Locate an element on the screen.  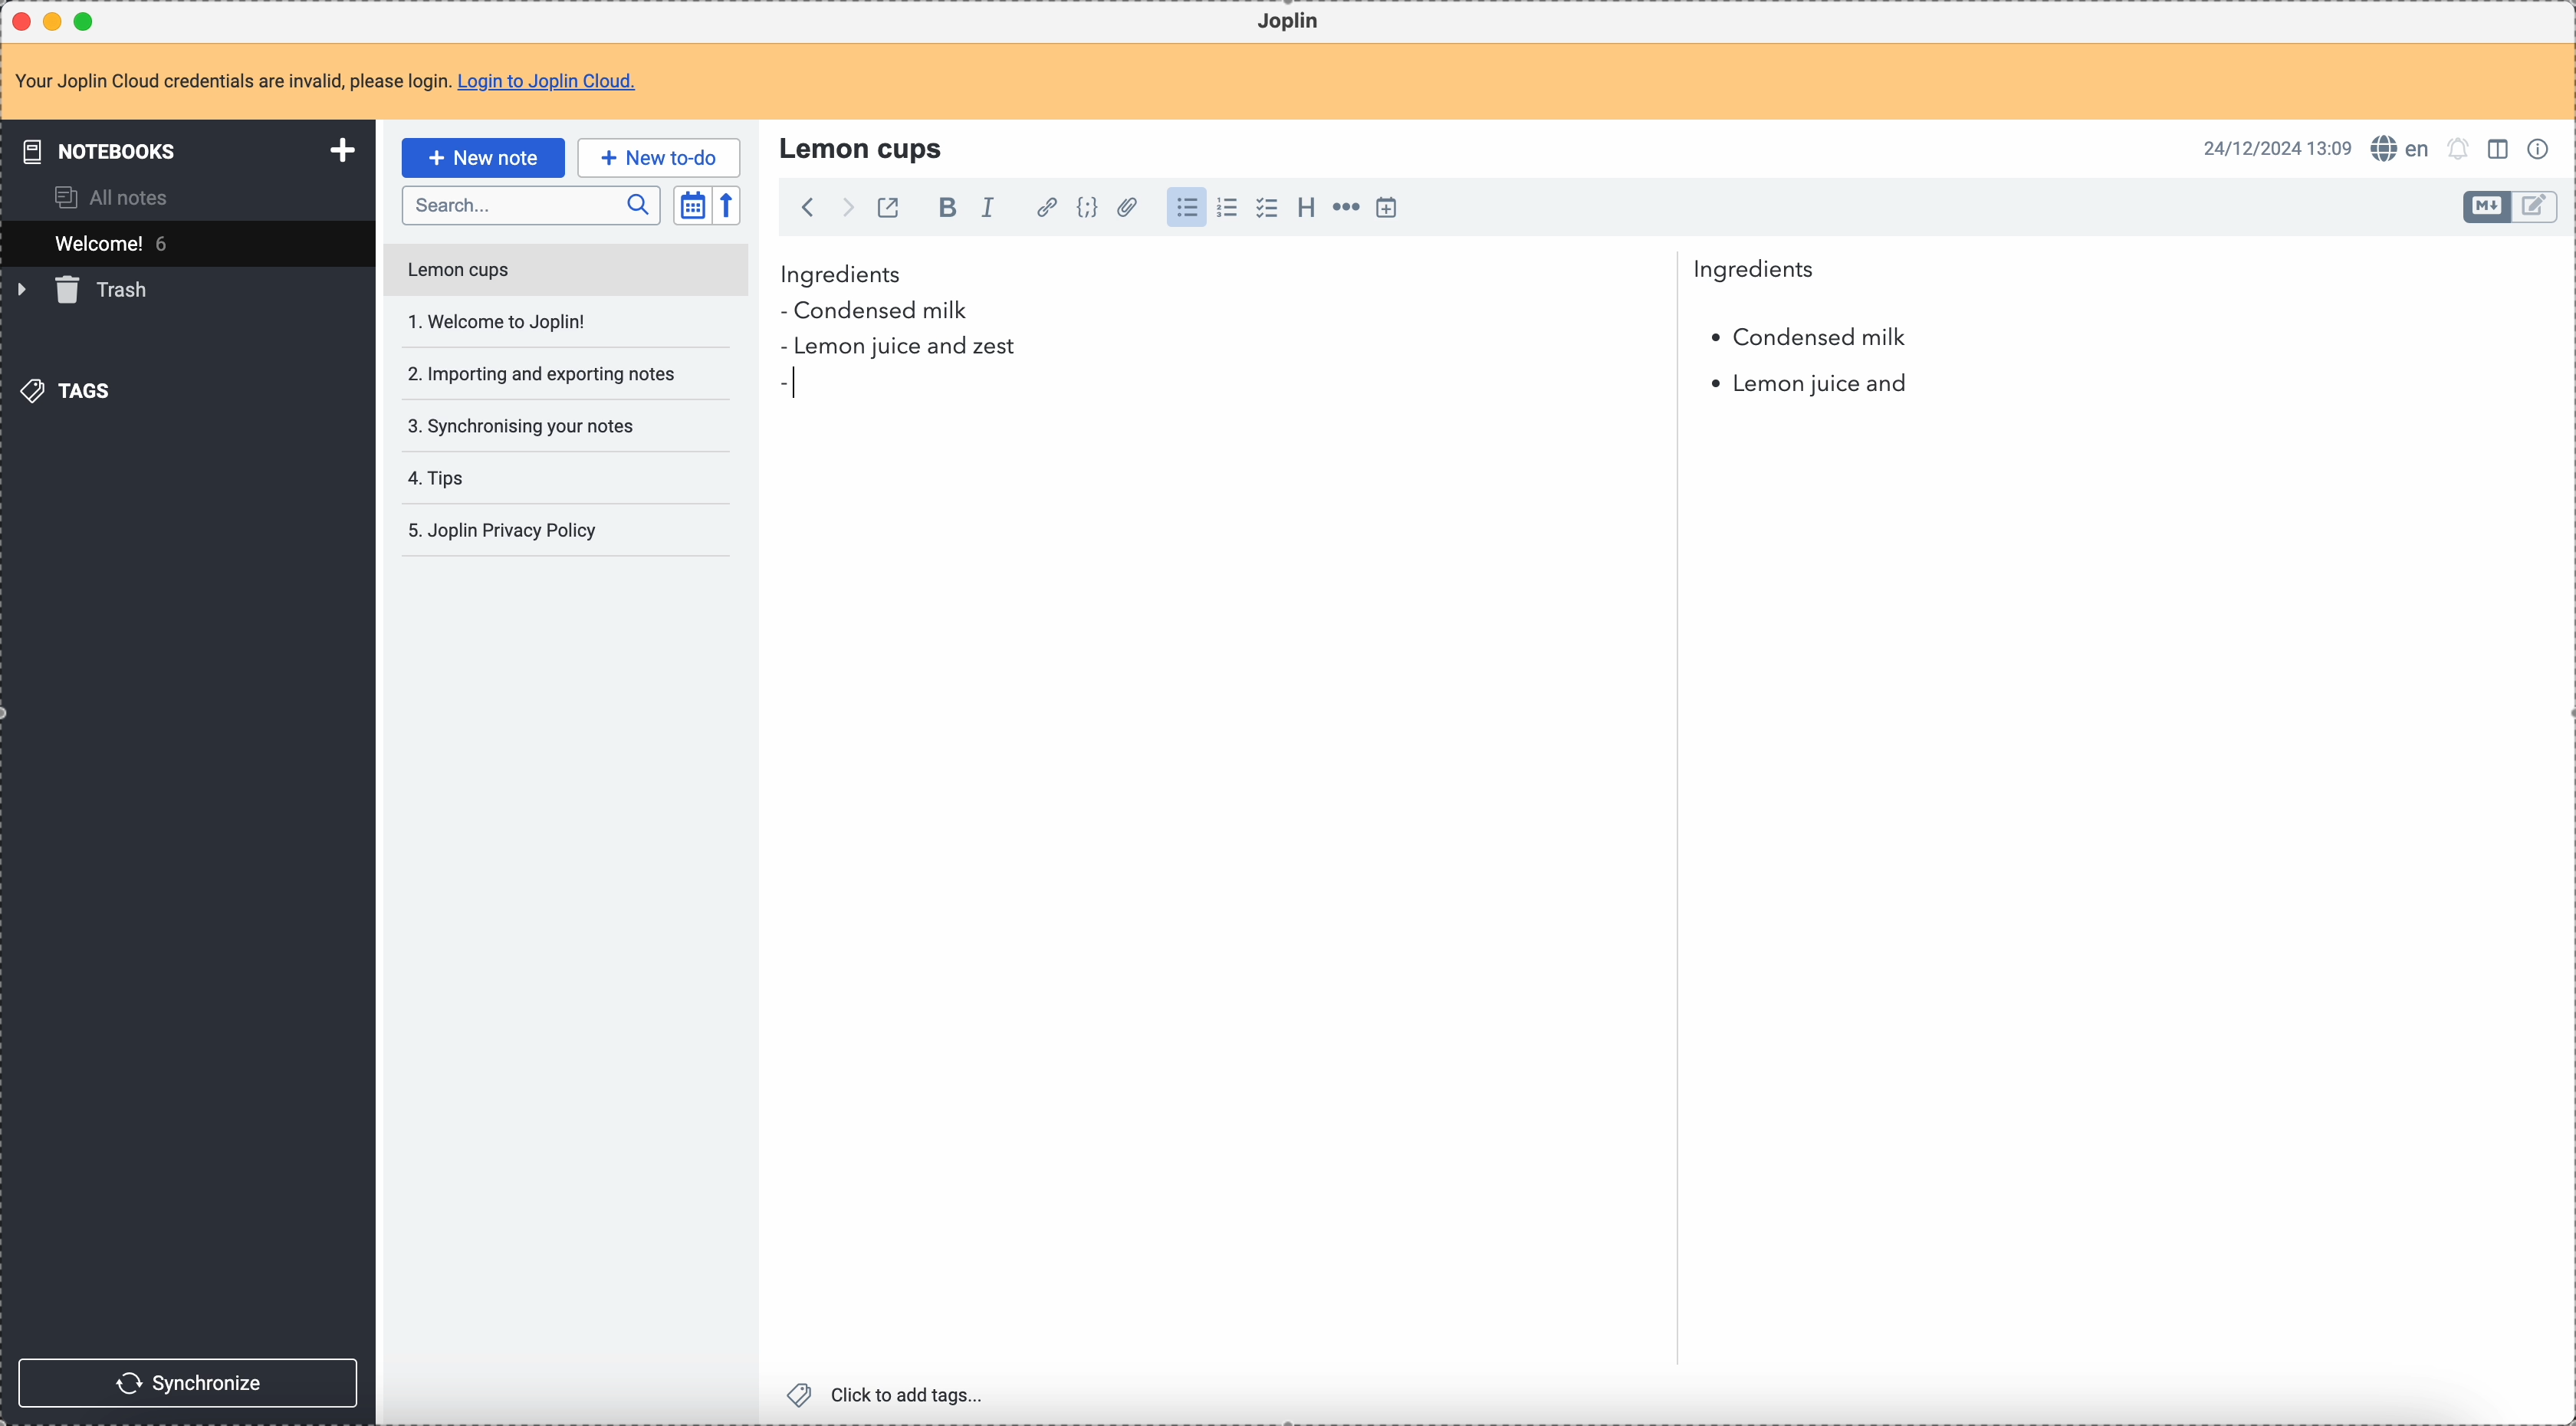
toggle external editing is located at coordinates (886, 211).